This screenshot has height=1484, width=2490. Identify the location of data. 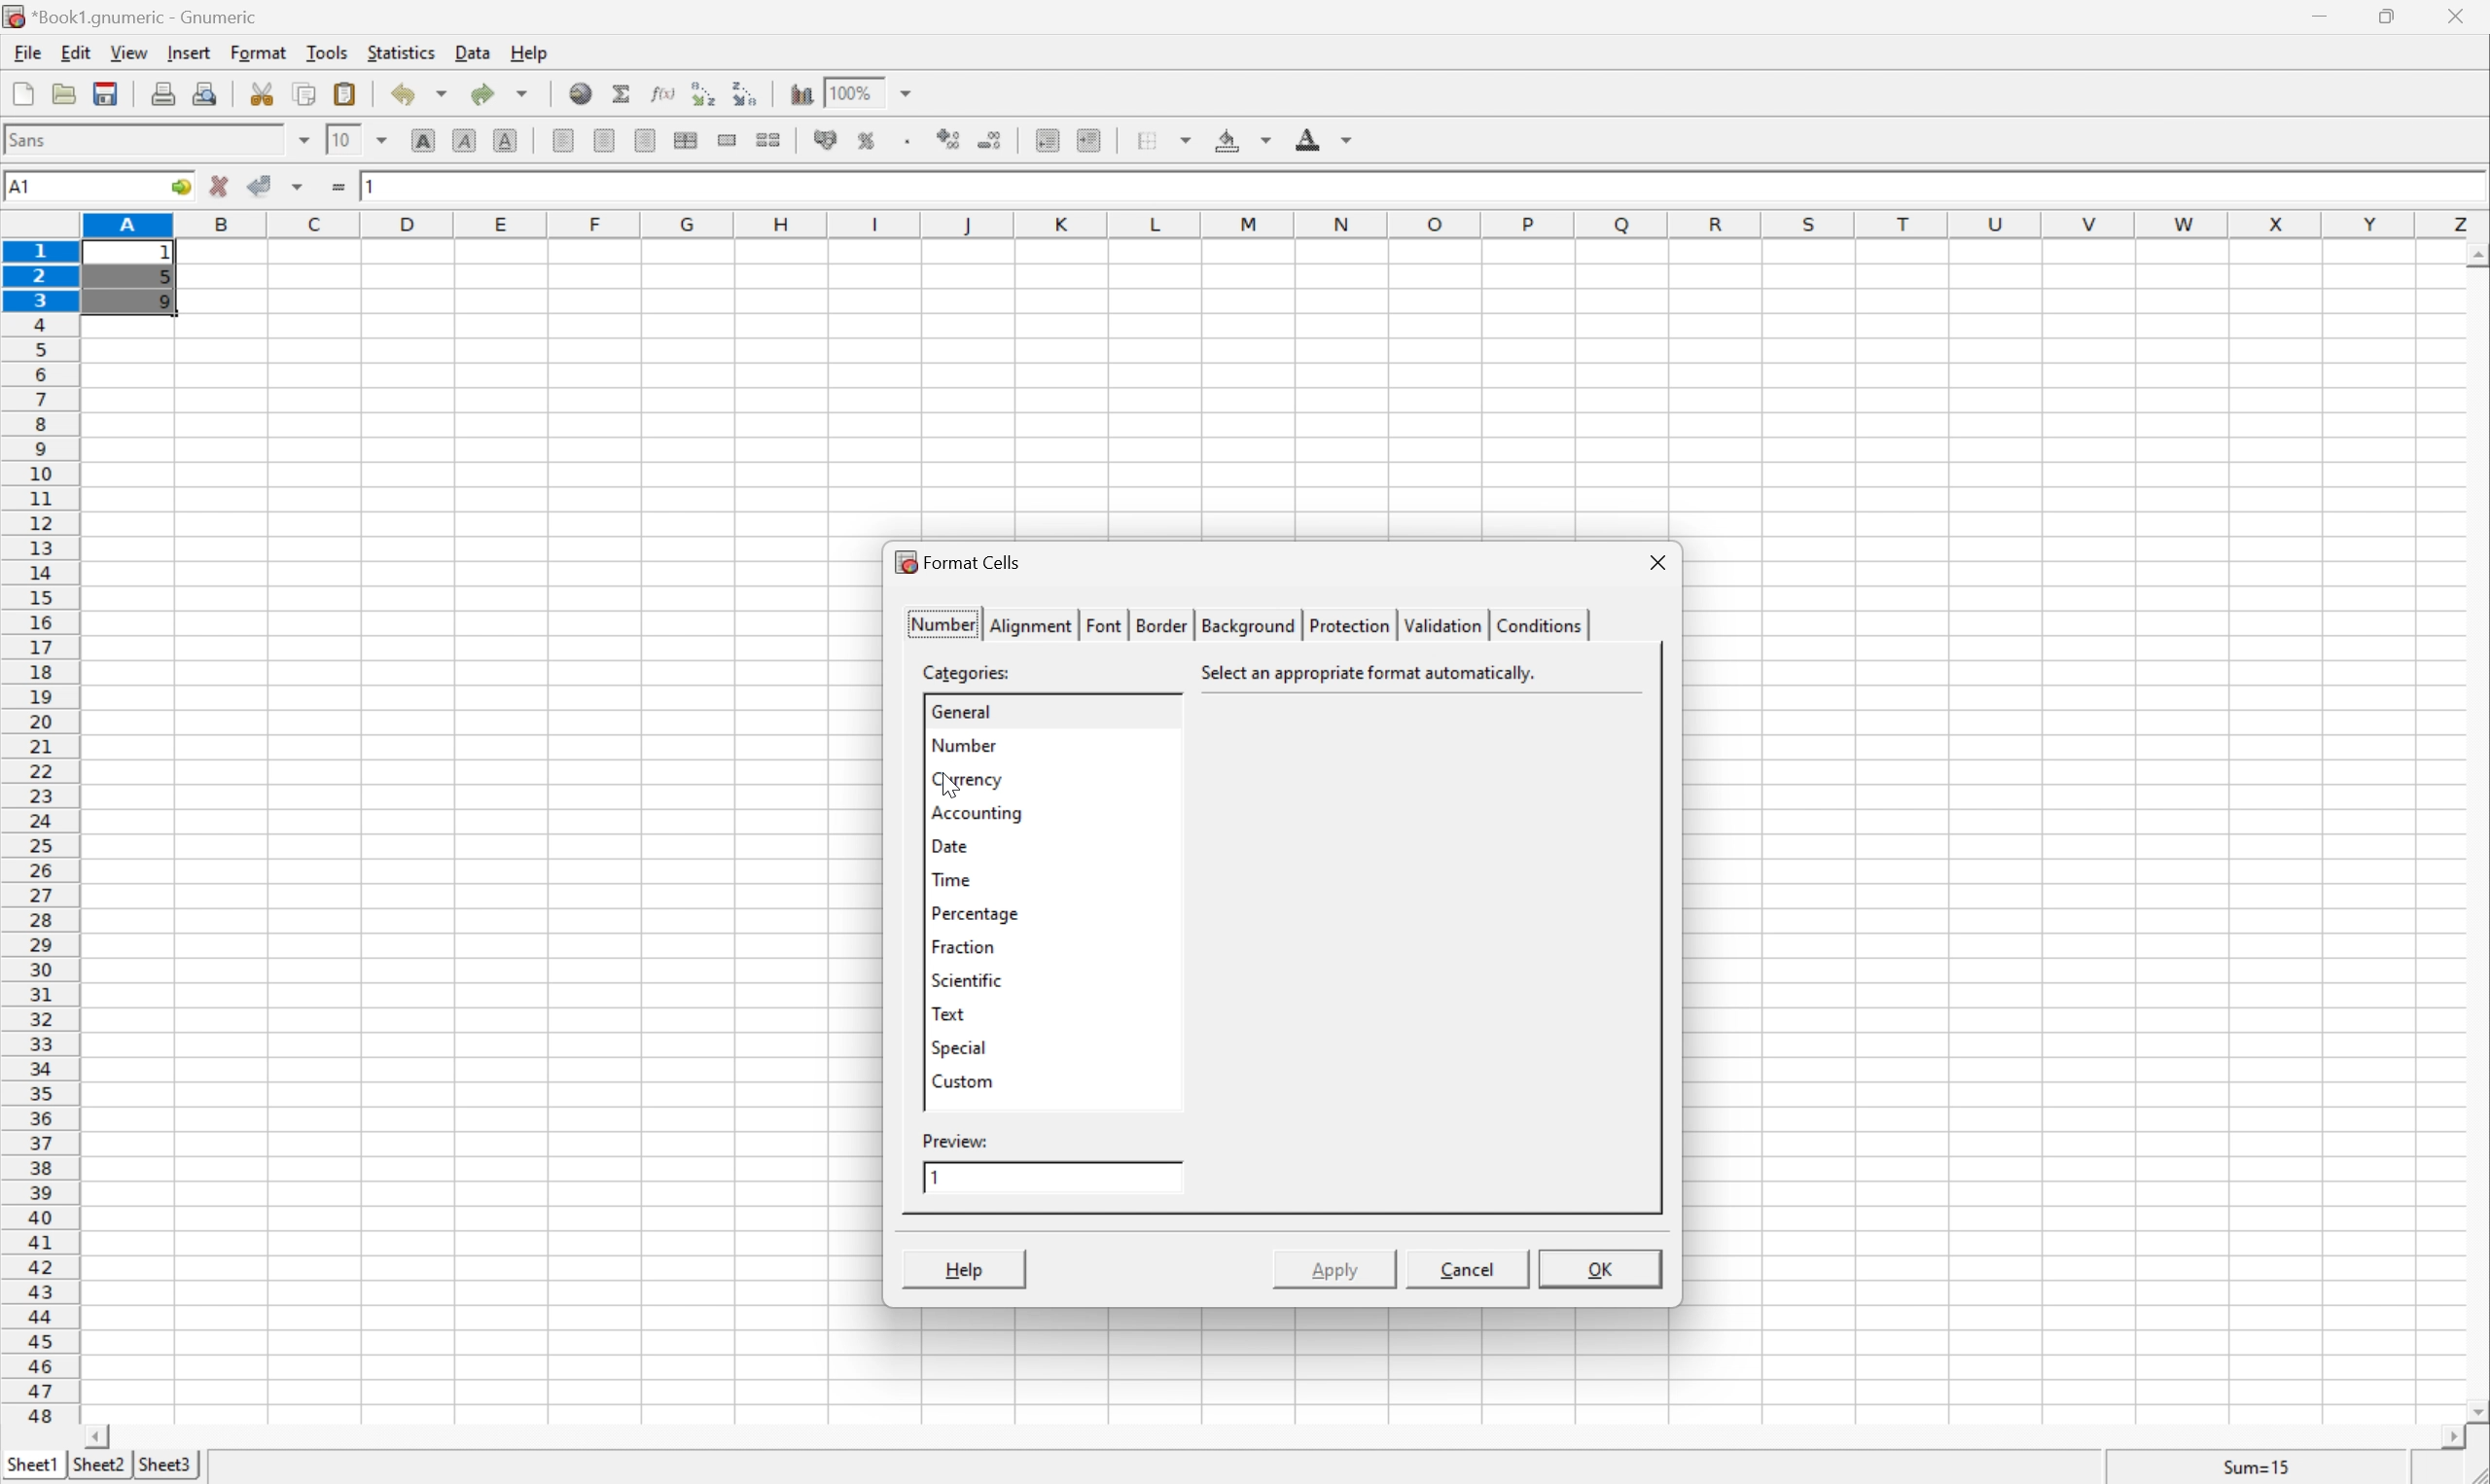
(475, 48).